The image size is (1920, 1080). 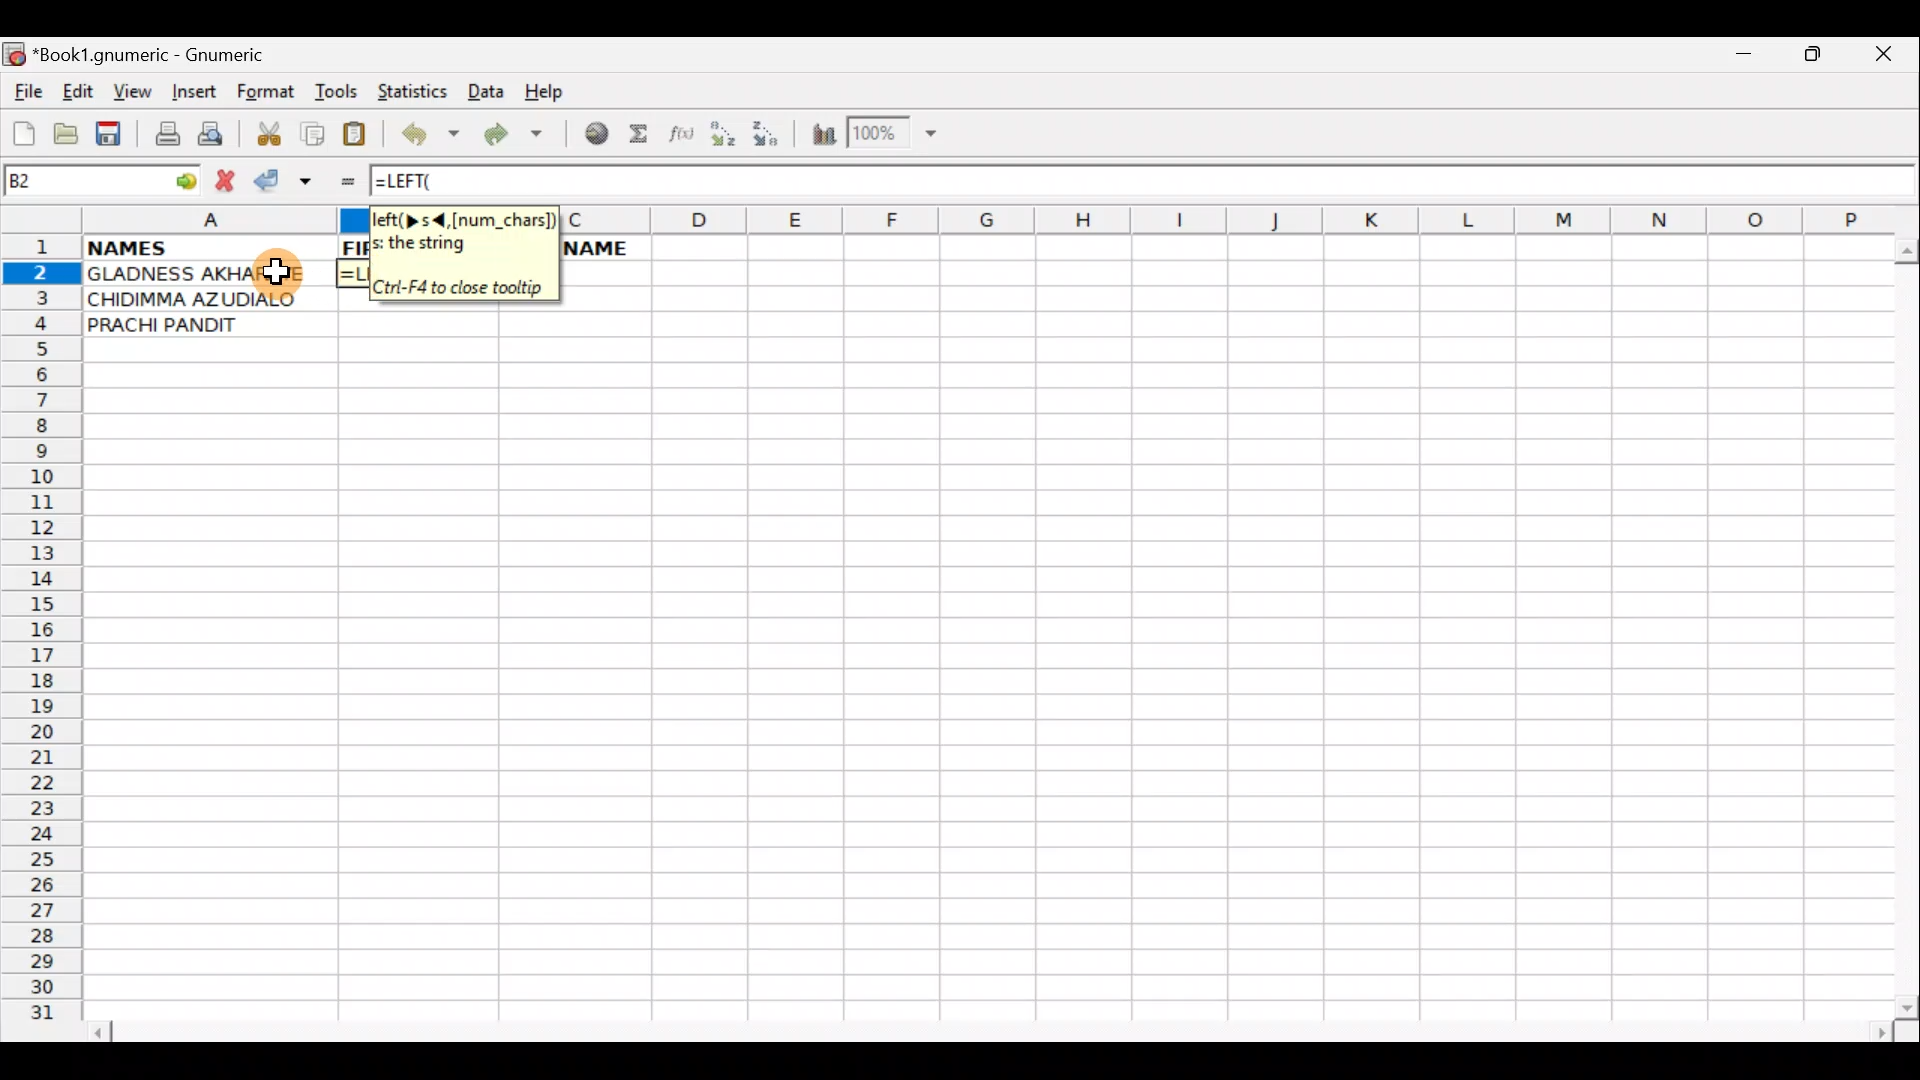 I want to click on Data, so click(x=485, y=90).